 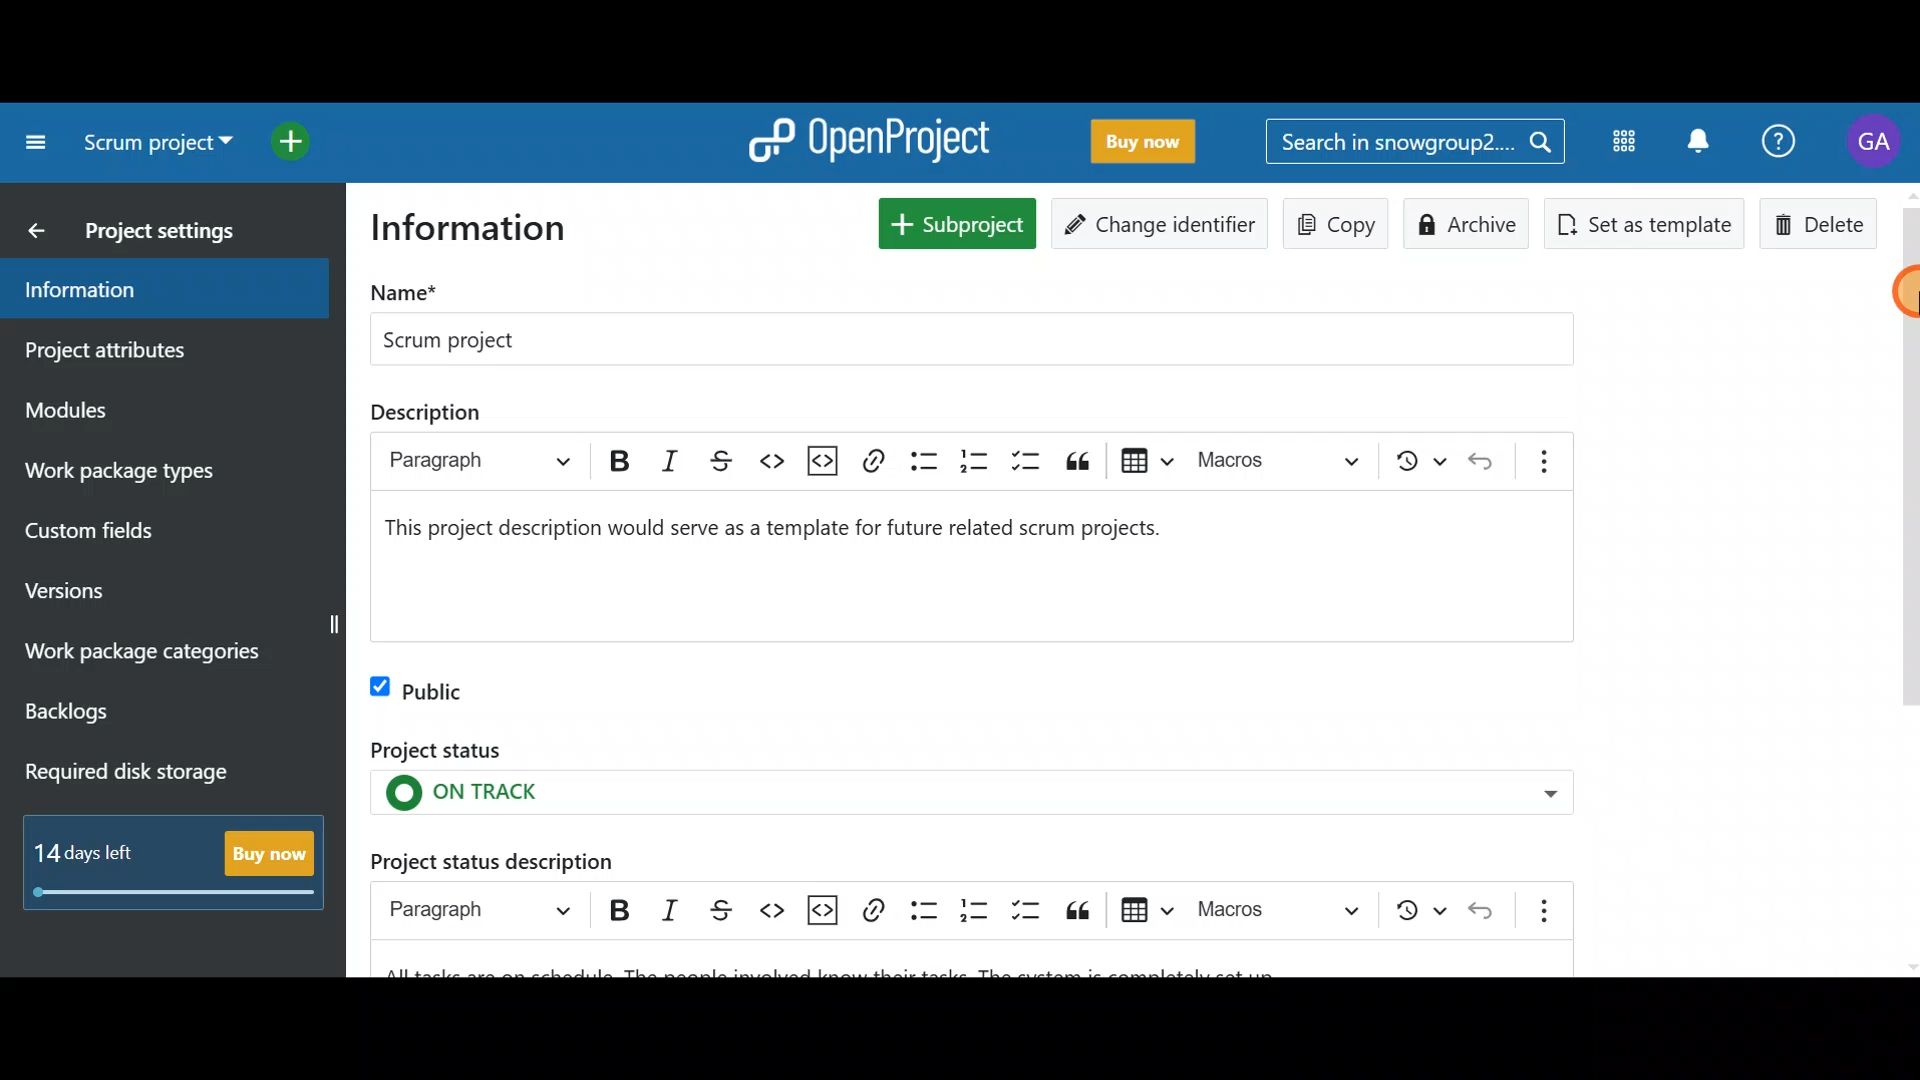 I want to click on Cursor, so click(x=1888, y=294).